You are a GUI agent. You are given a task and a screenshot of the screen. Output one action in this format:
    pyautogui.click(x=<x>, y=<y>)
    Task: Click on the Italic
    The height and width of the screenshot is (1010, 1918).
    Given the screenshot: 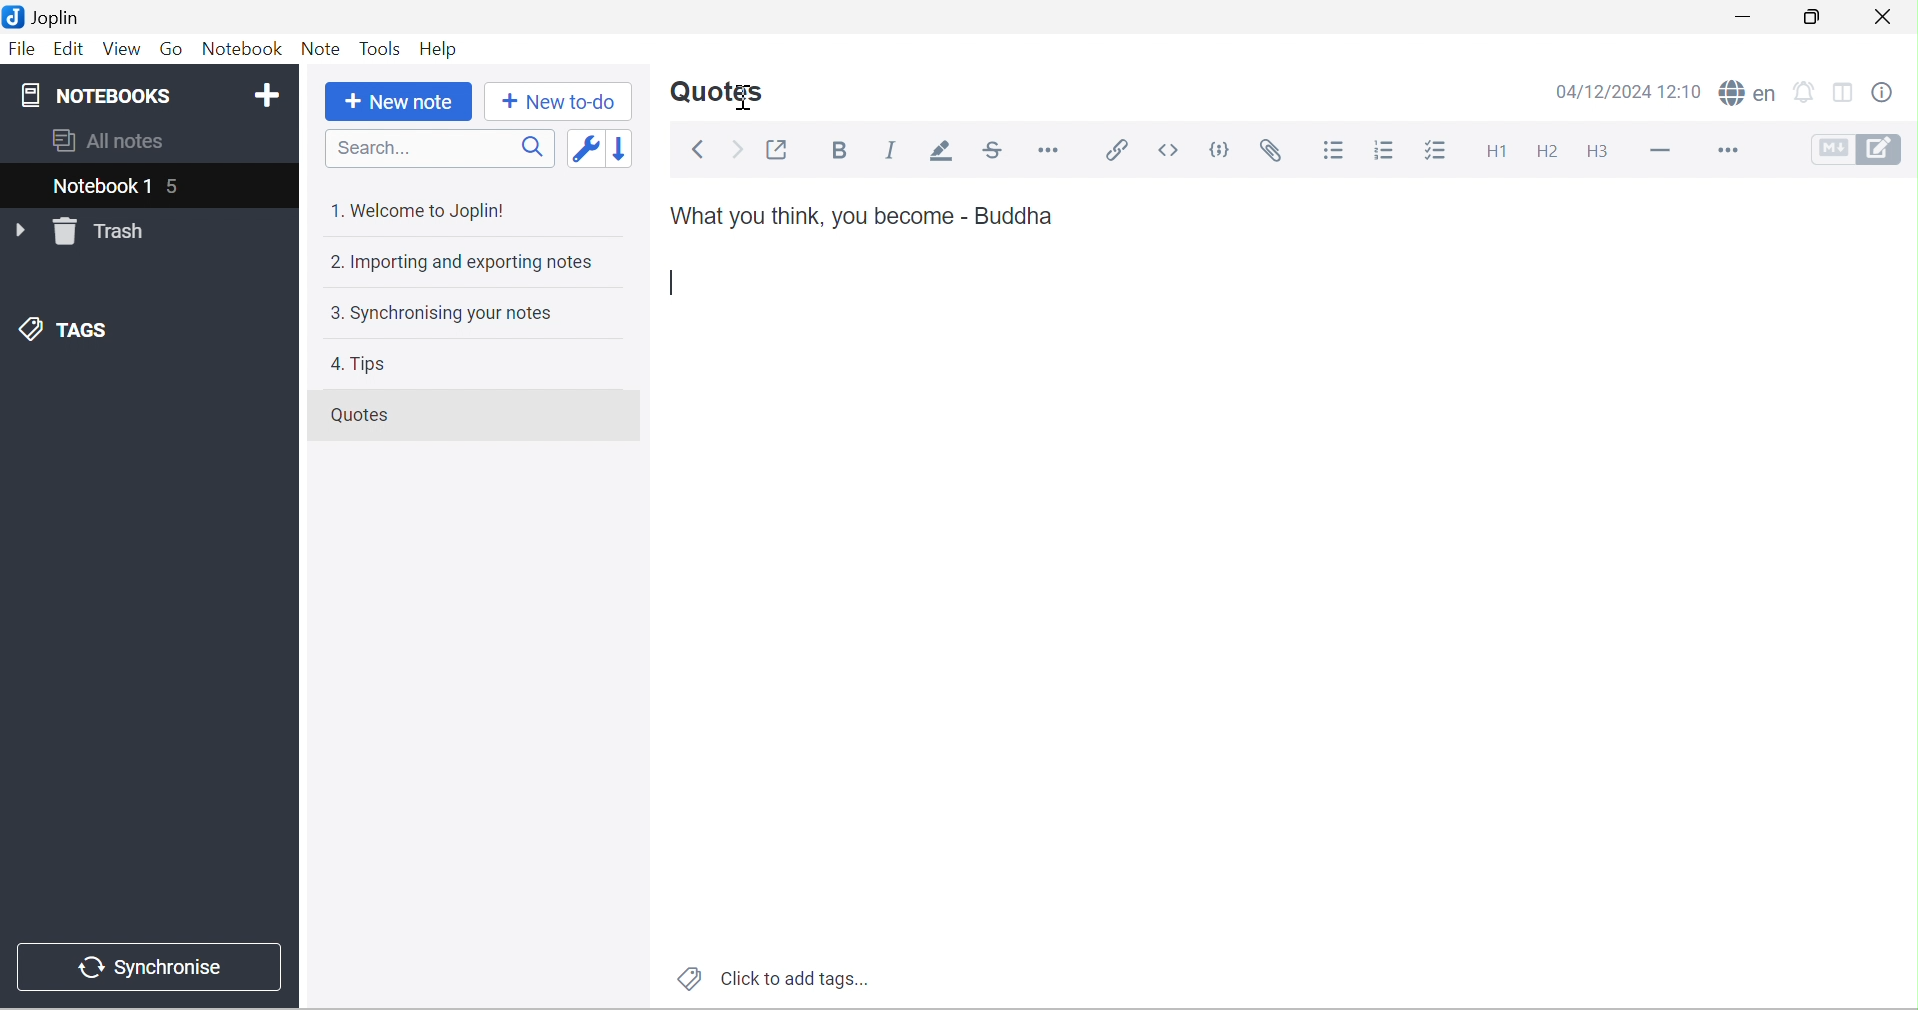 What is the action you would take?
    pyautogui.click(x=897, y=150)
    